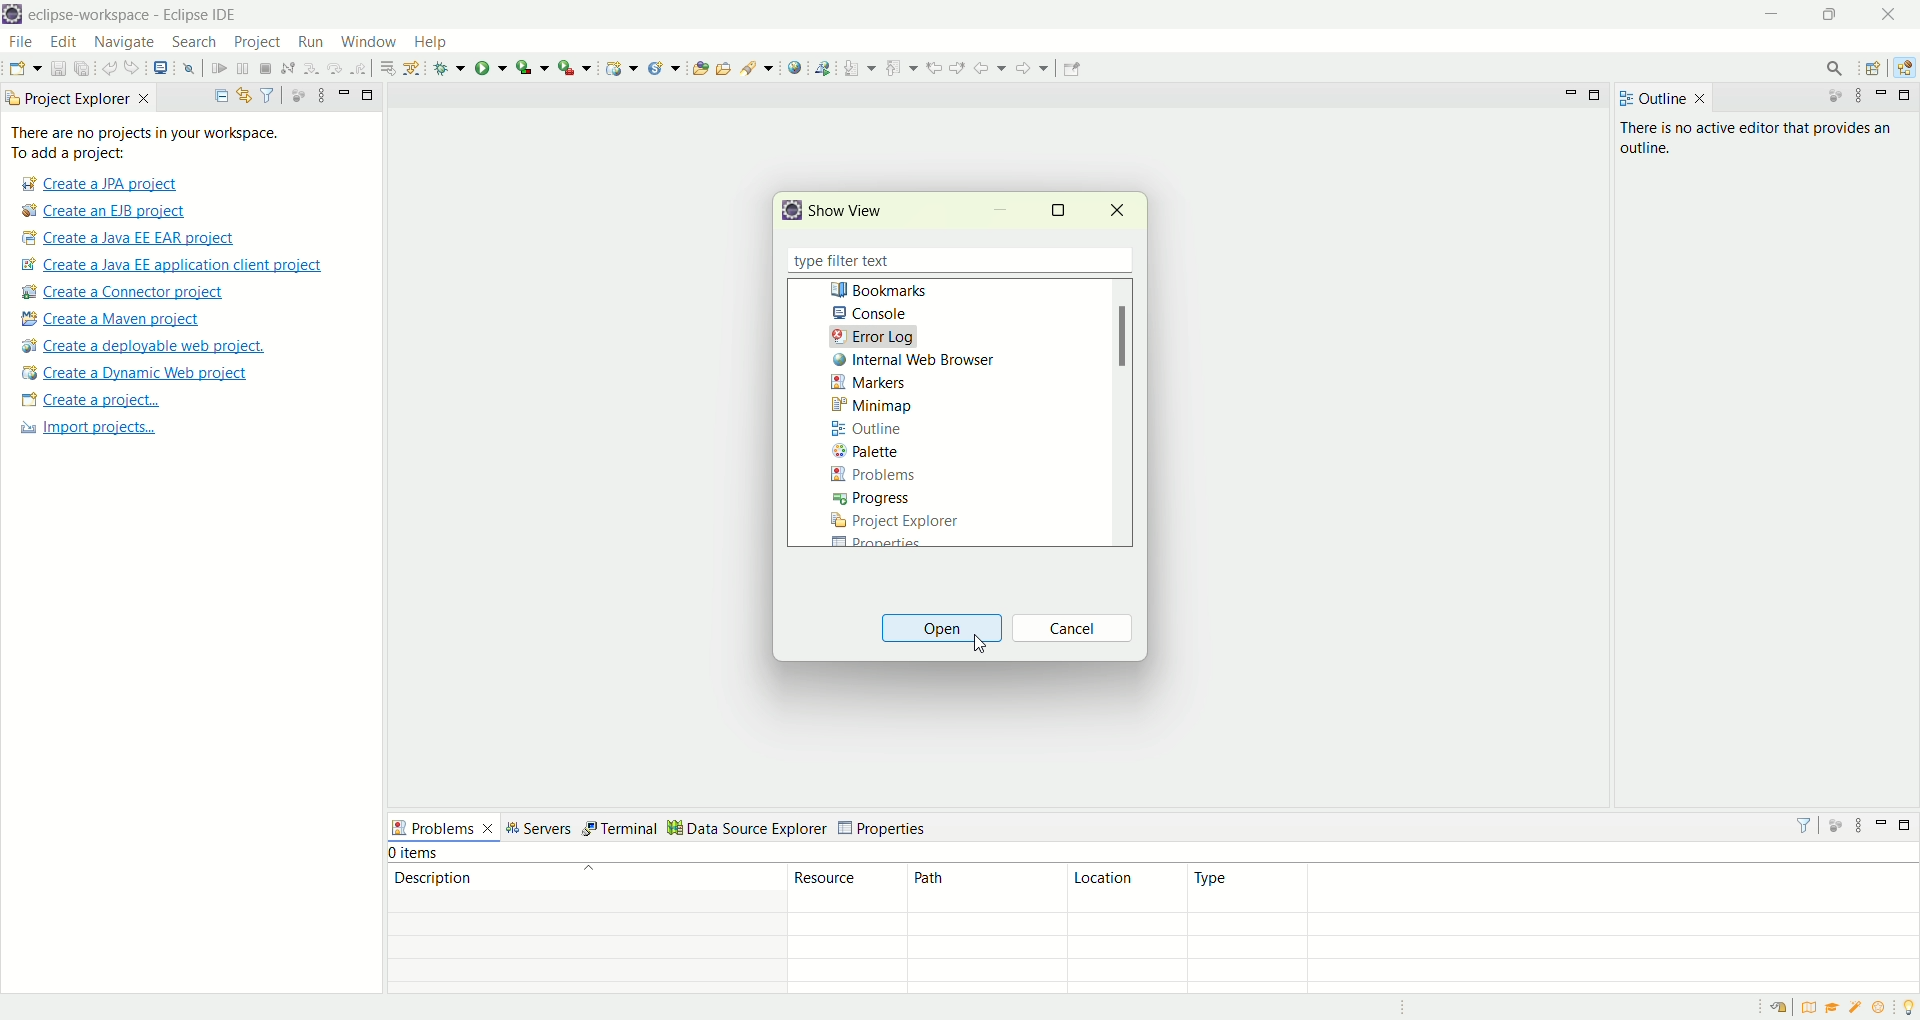  What do you see at coordinates (244, 67) in the screenshot?
I see `suspend` at bounding box center [244, 67].